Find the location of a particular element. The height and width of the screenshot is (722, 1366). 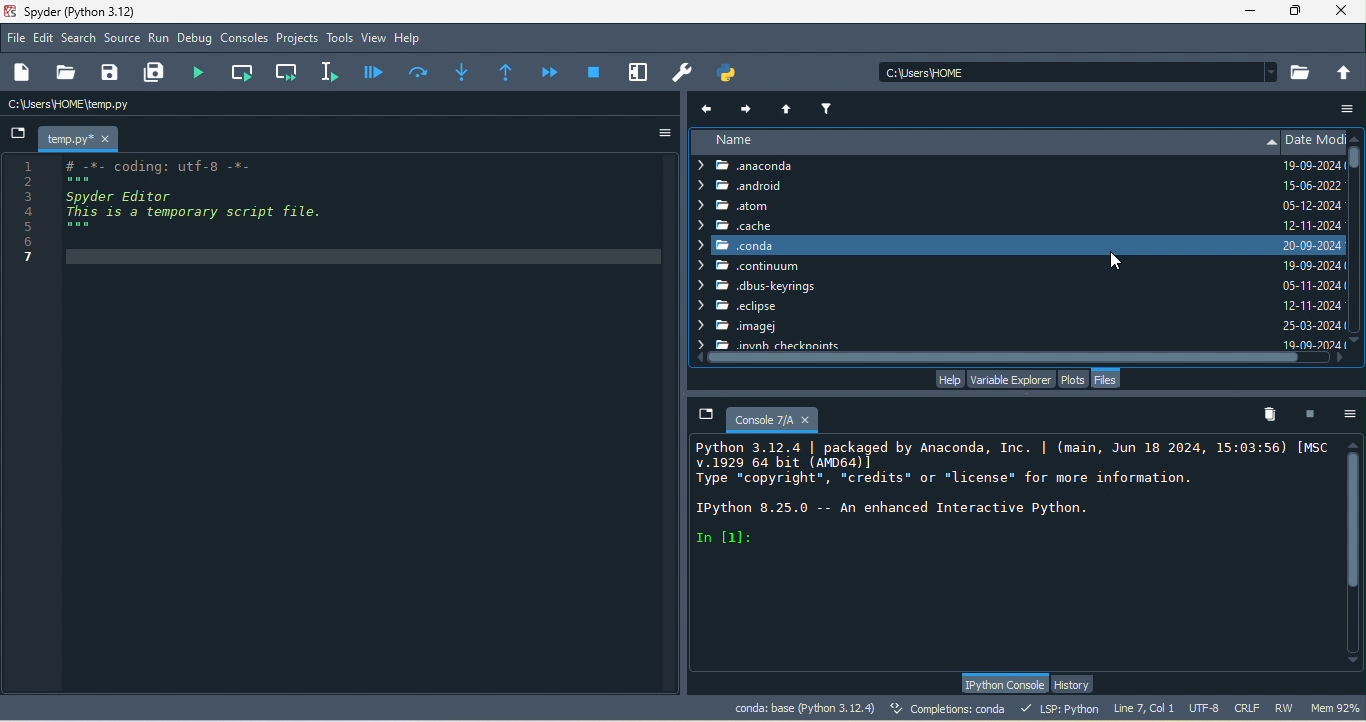

utf 8 is located at coordinates (1206, 709).